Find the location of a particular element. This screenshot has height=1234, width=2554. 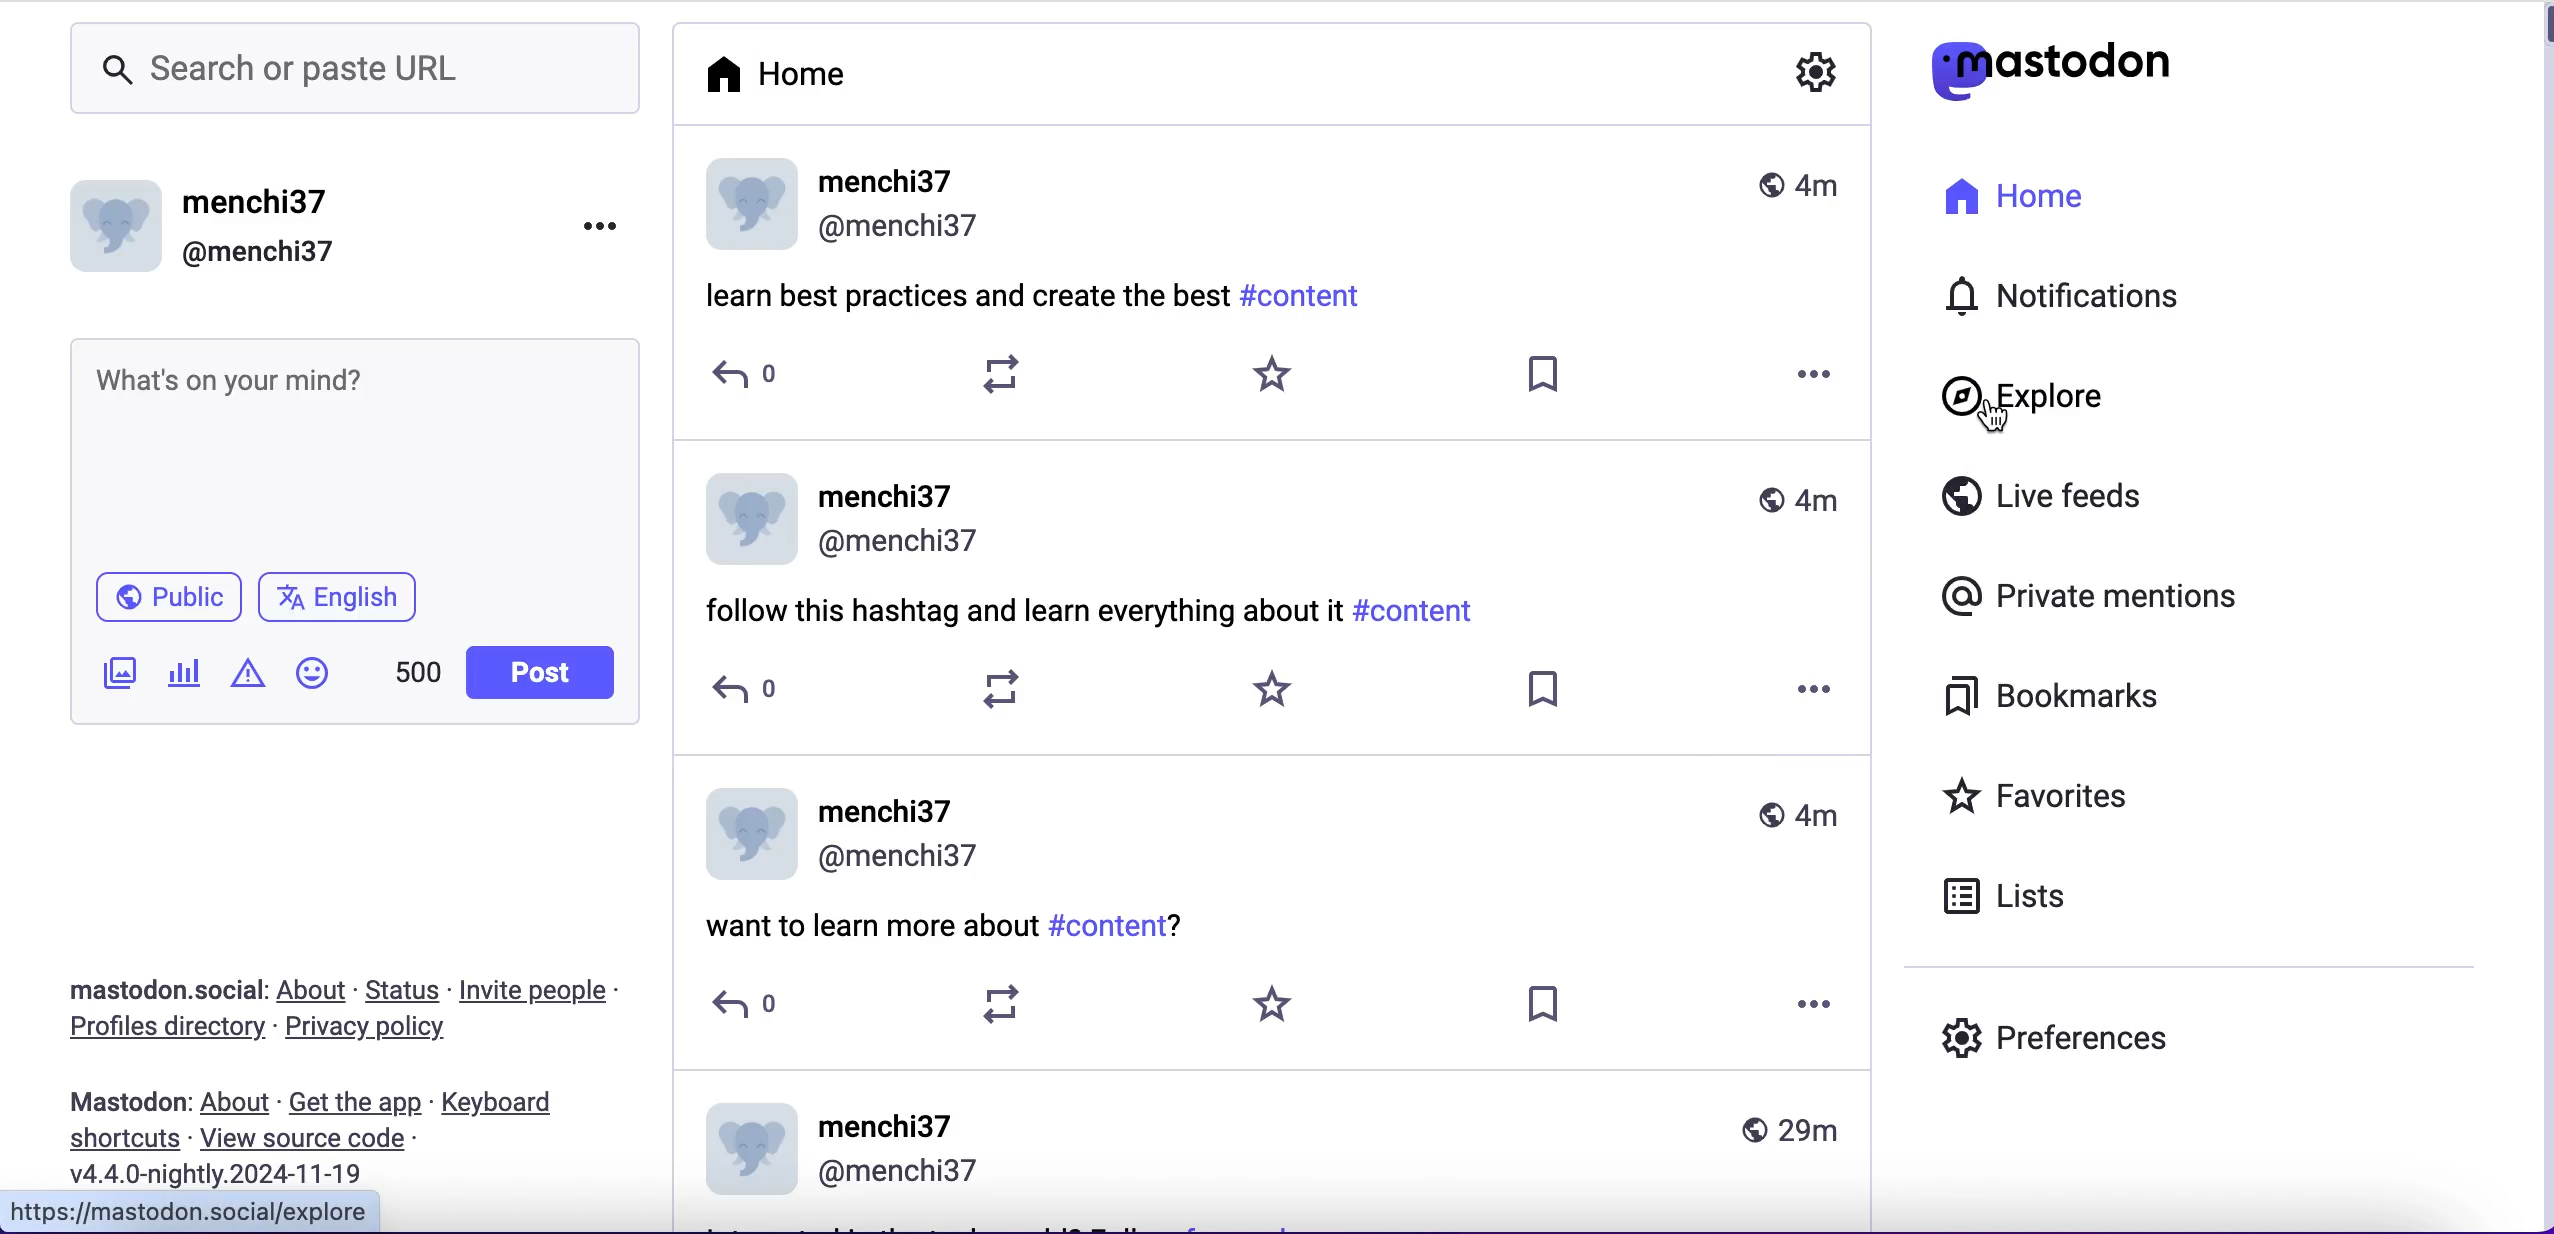

user is located at coordinates (1277, 837).